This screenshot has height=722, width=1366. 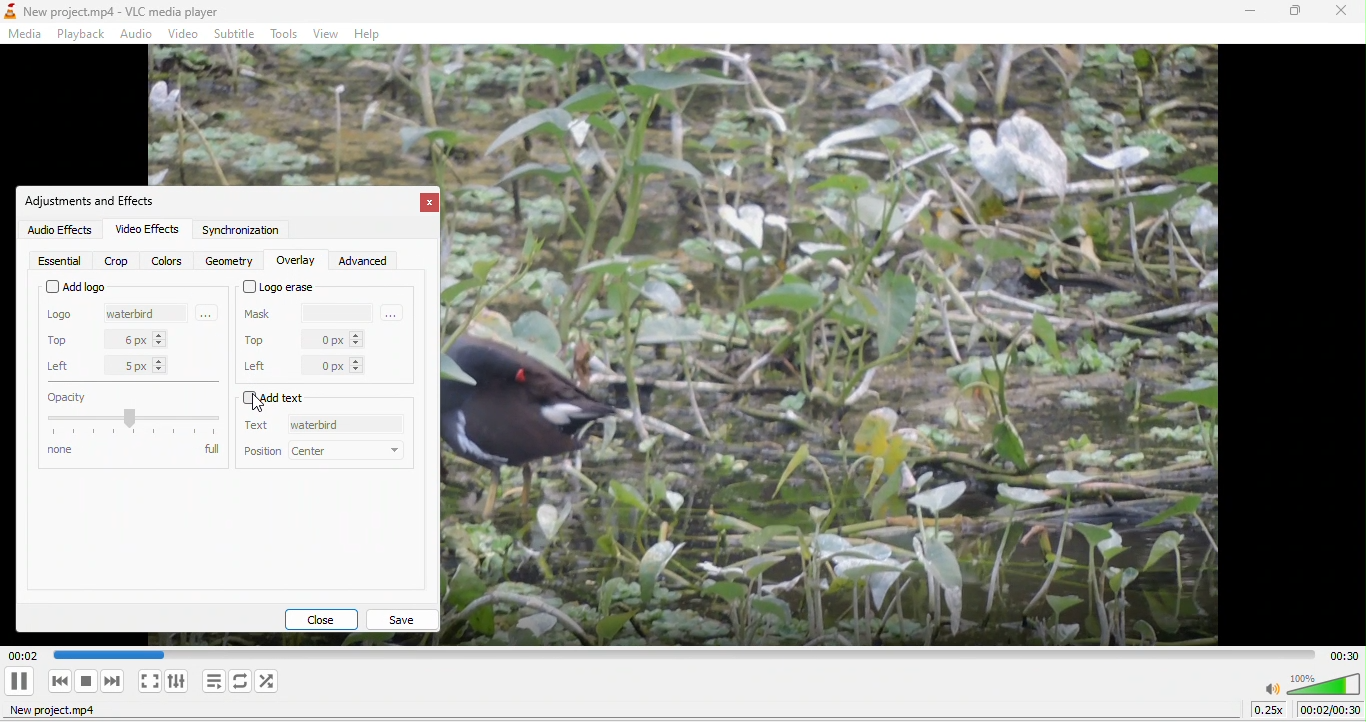 I want to click on Play duration, so click(x=672, y=654).